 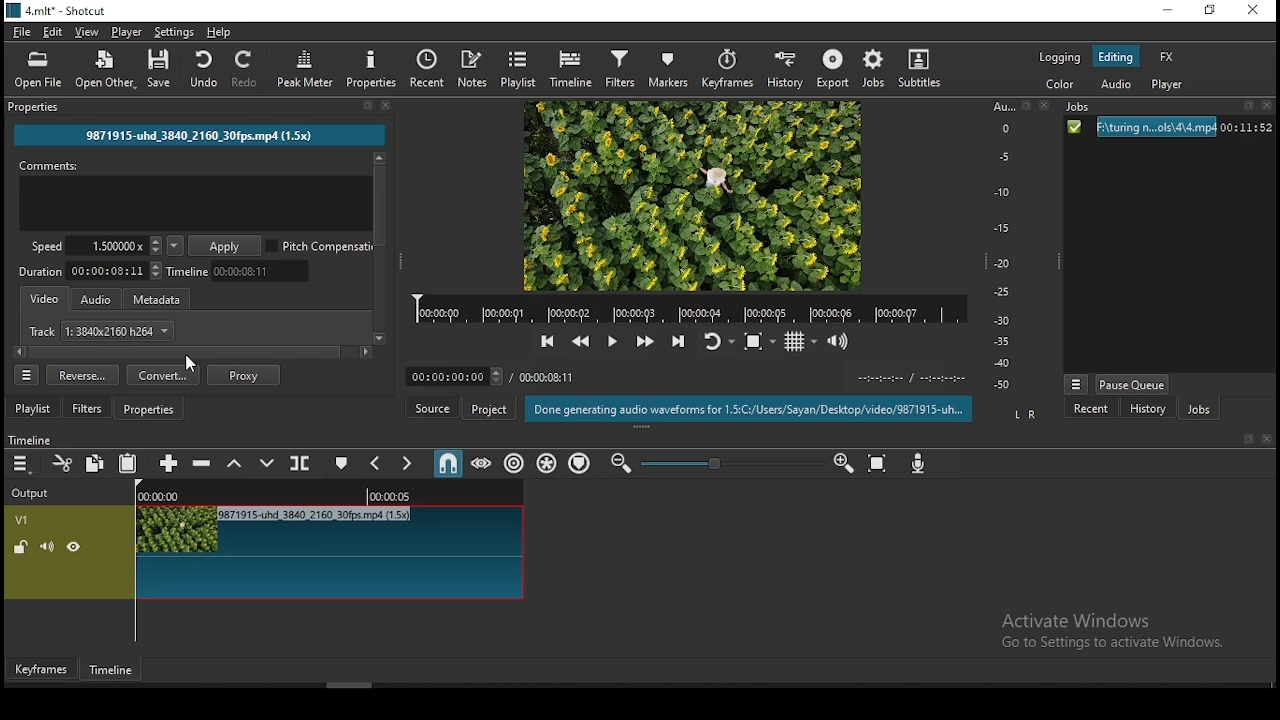 What do you see at coordinates (547, 342) in the screenshot?
I see `skip to the previous point` at bounding box center [547, 342].